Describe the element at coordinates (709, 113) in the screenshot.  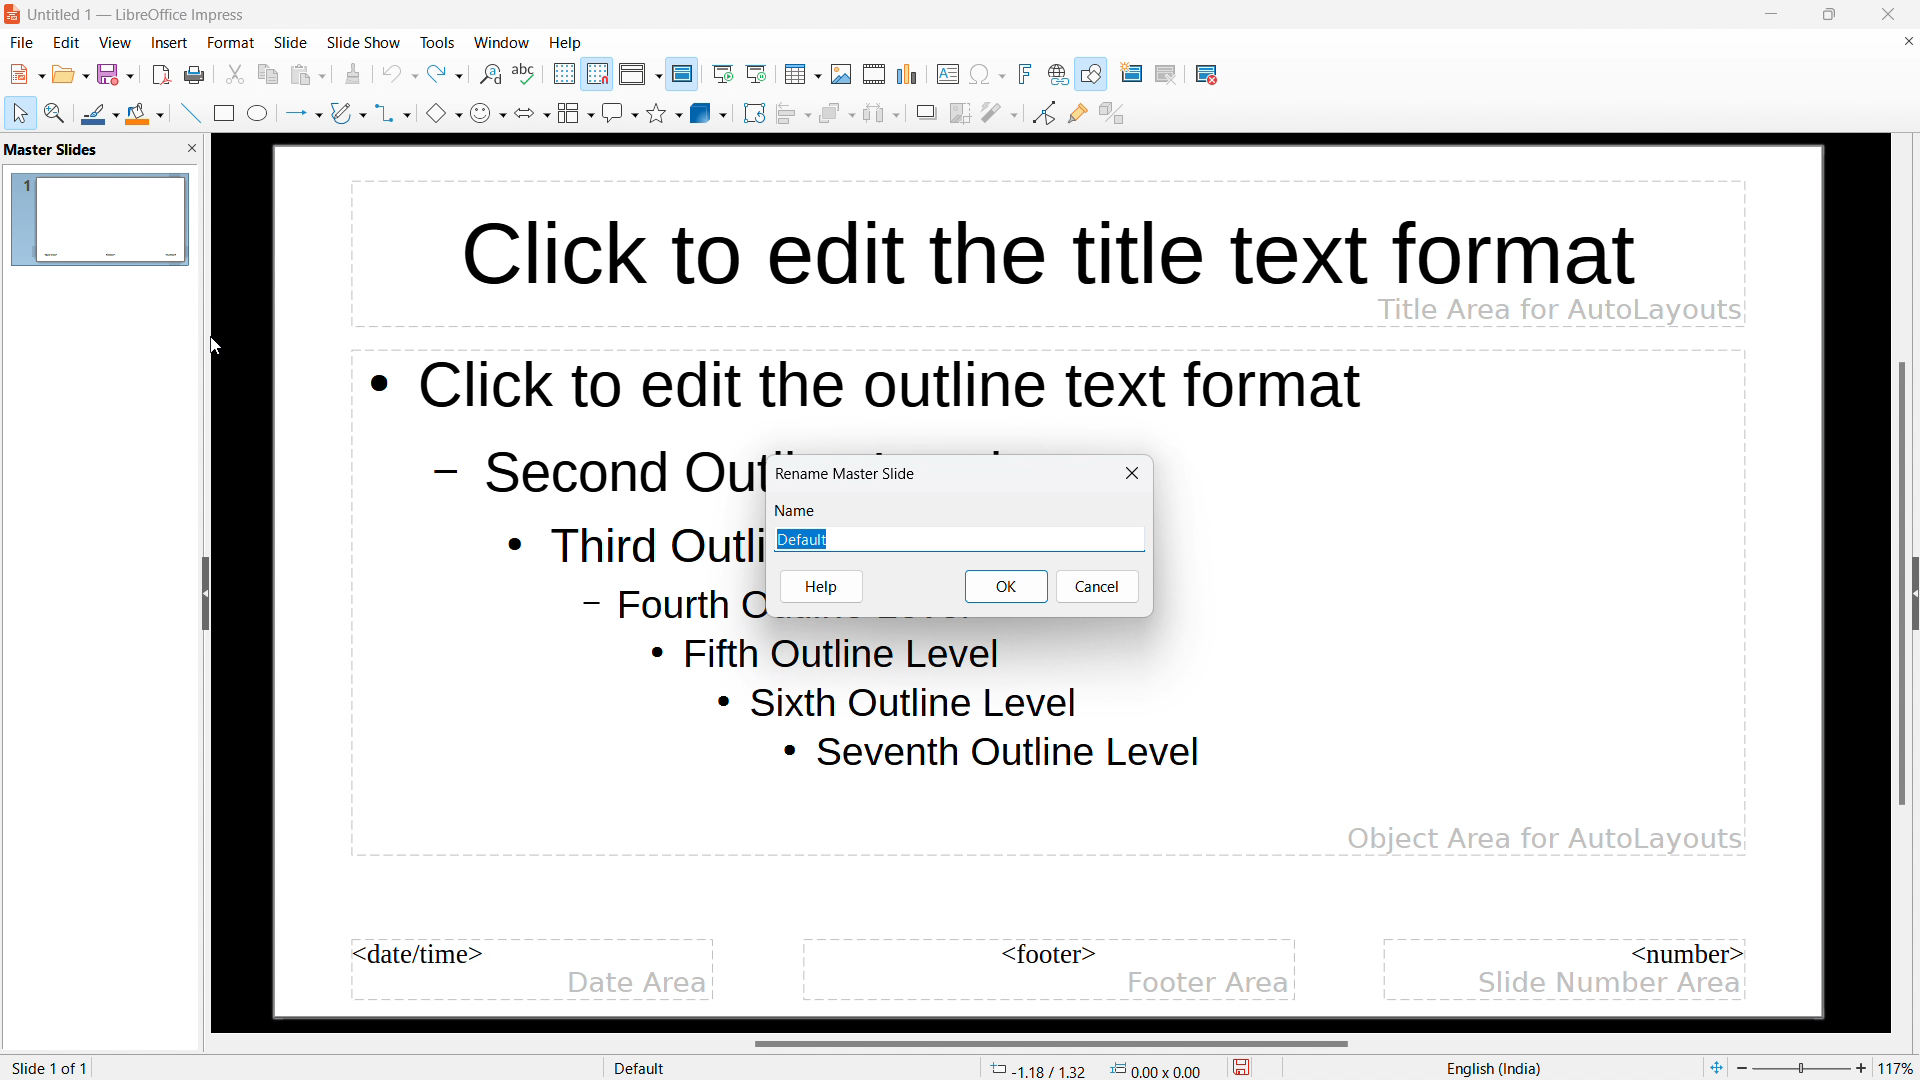
I see `3D objects` at that location.